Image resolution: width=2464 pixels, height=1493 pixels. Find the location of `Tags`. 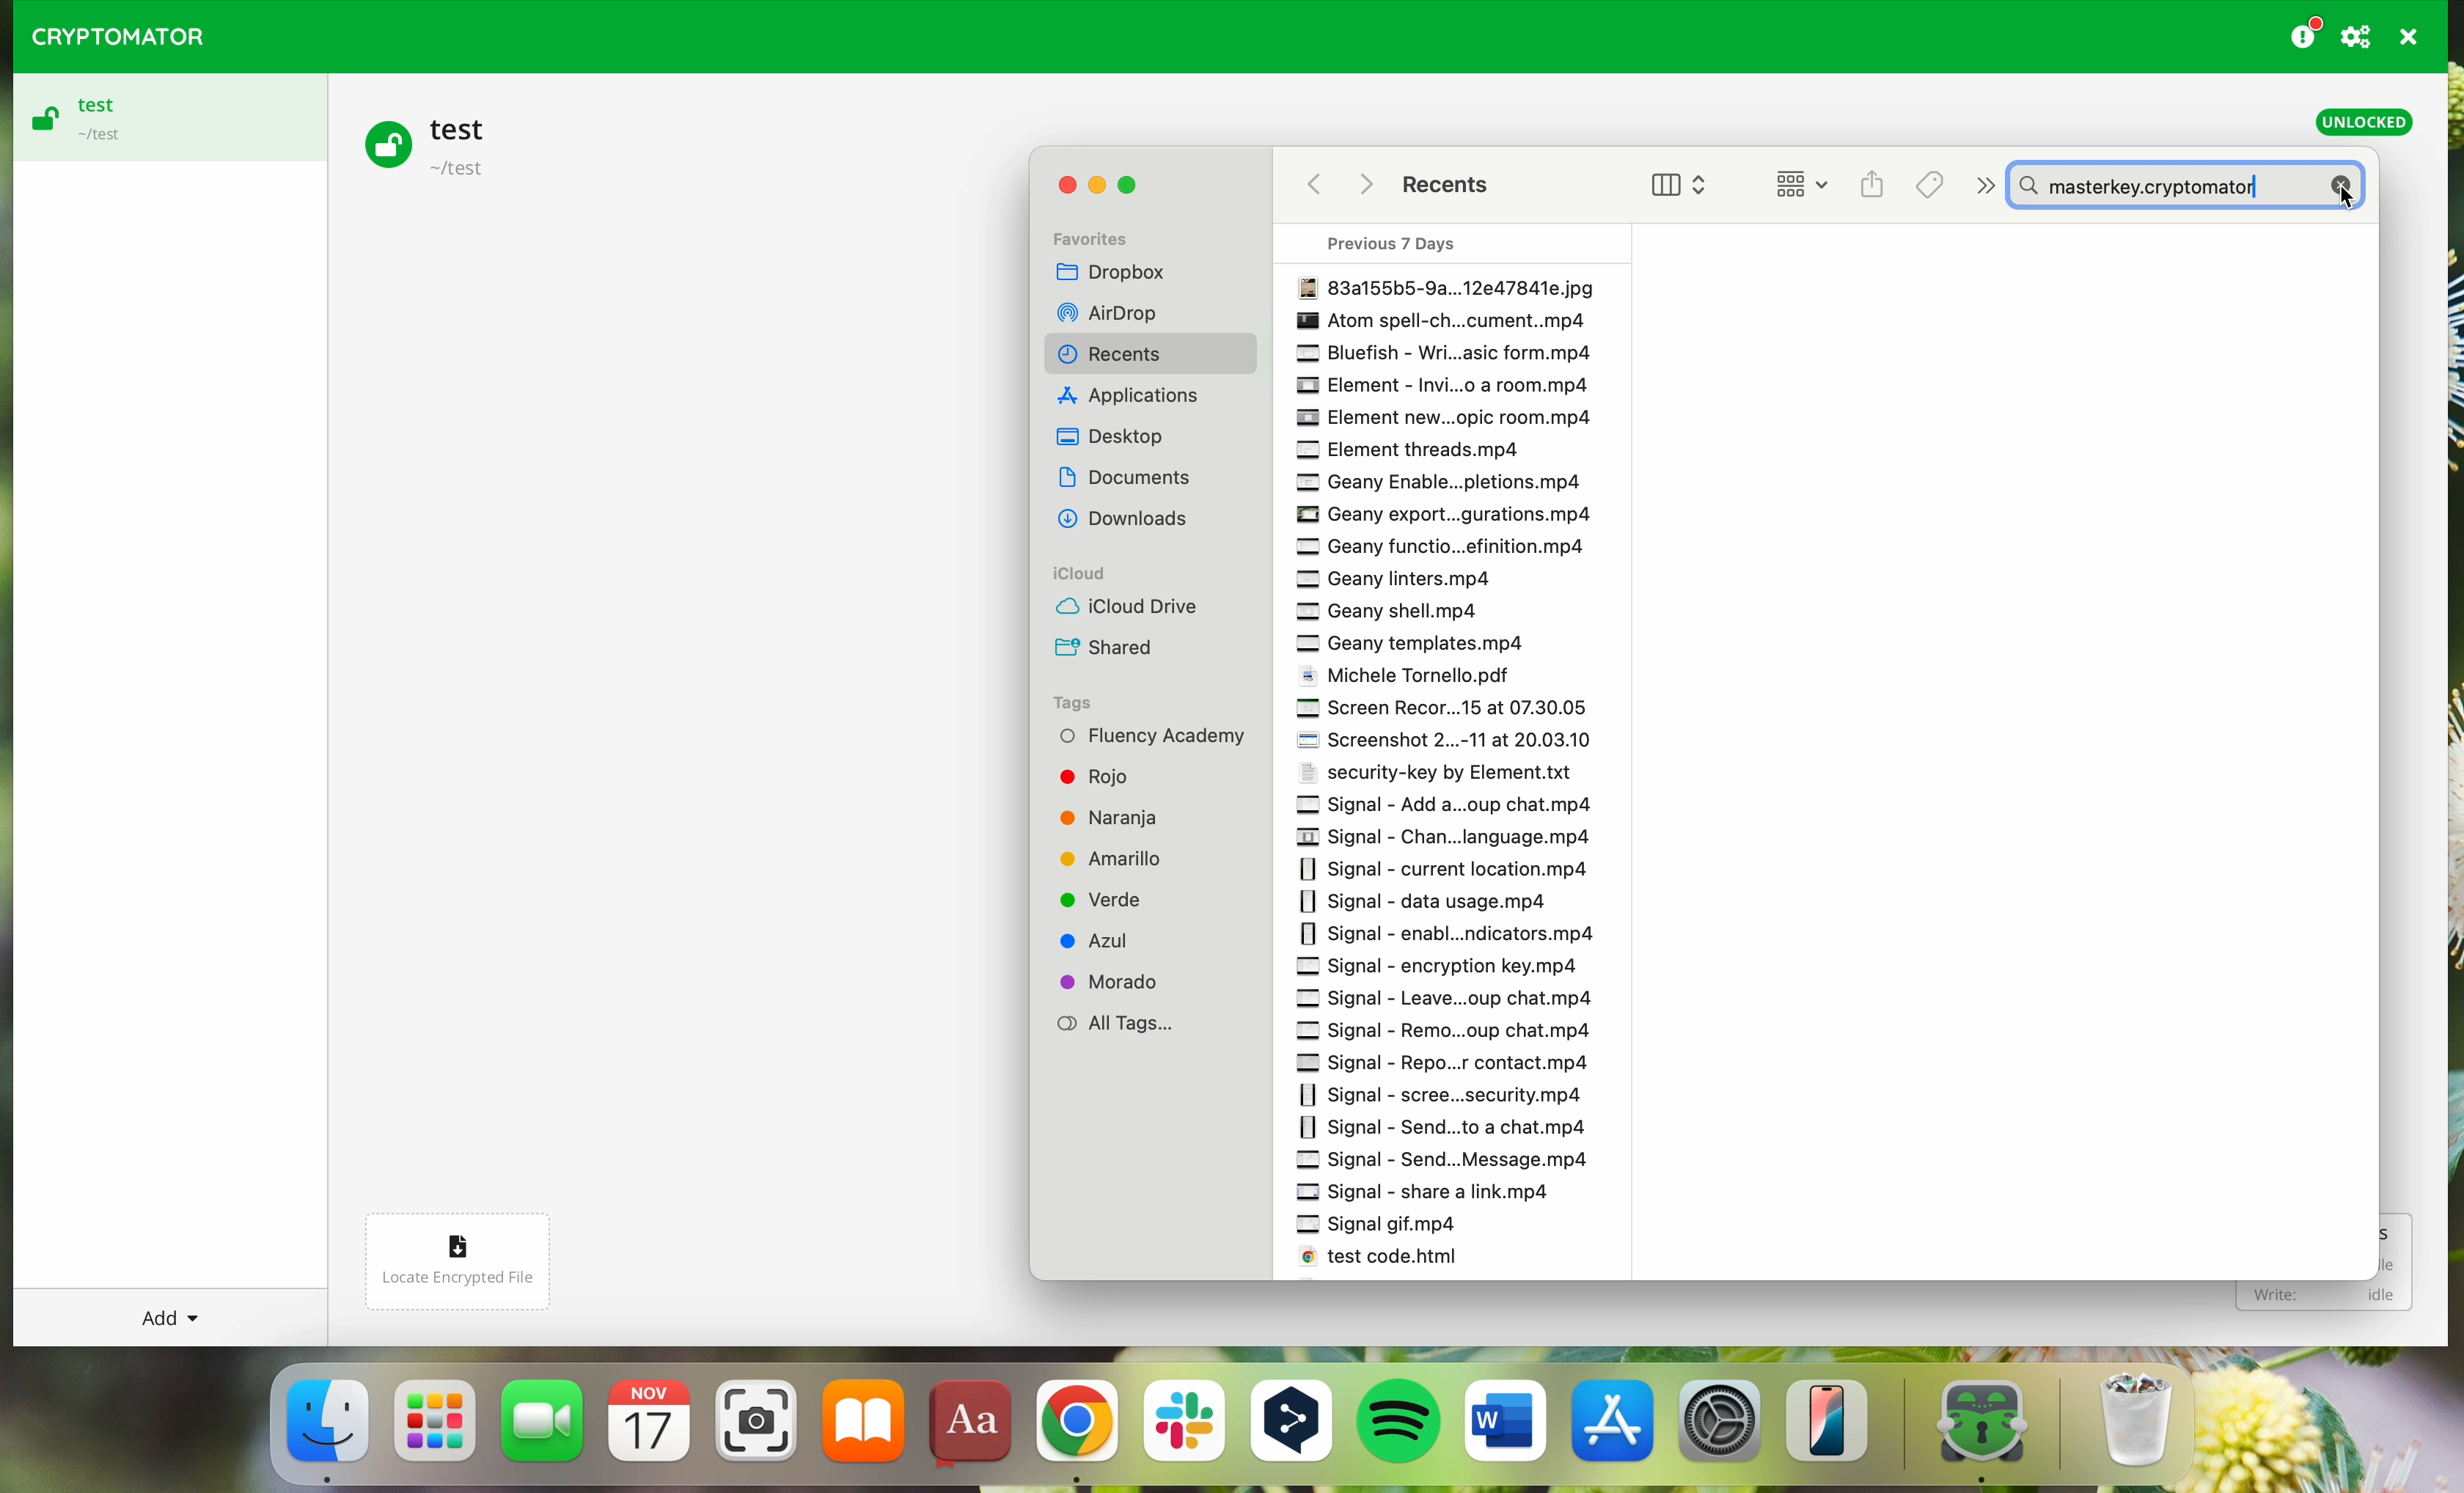

Tags is located at coordinates (1078, 701).